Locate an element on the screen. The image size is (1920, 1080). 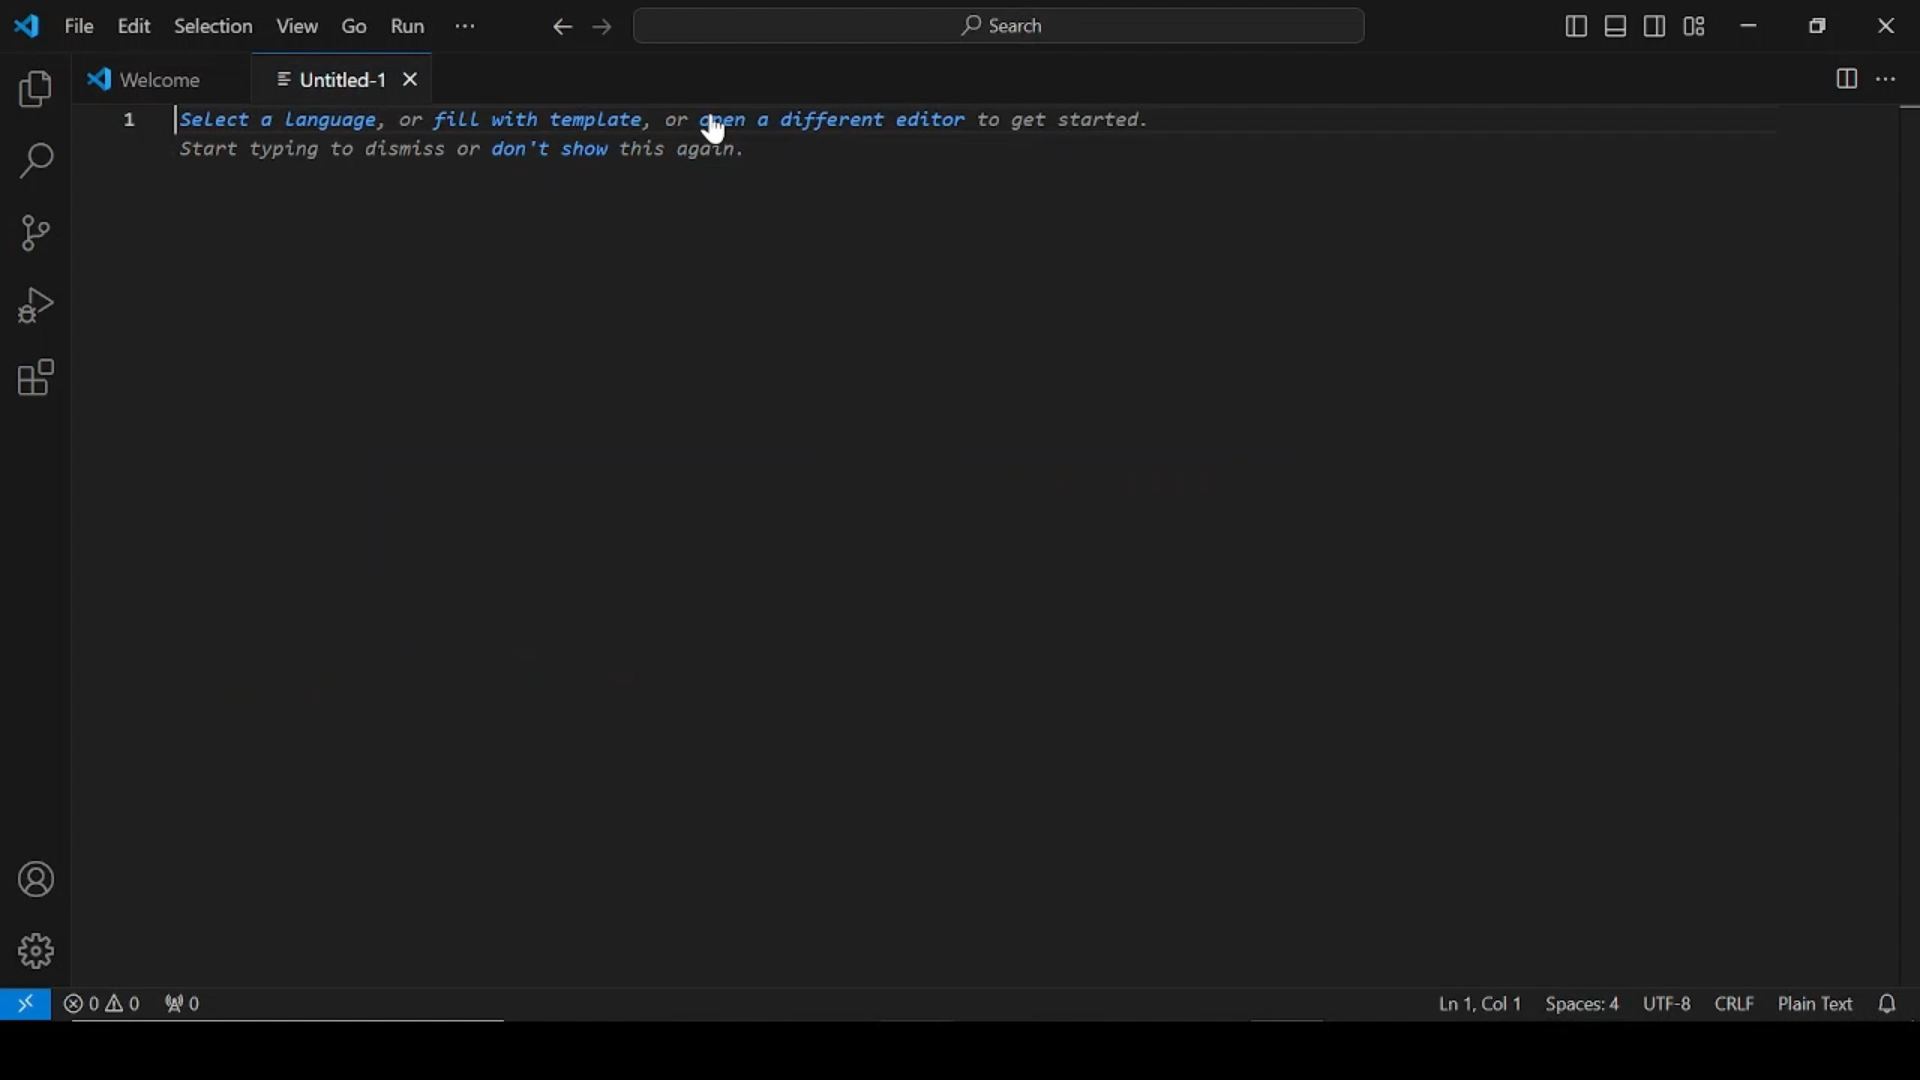
extensions is located at coordinates (35, 378).